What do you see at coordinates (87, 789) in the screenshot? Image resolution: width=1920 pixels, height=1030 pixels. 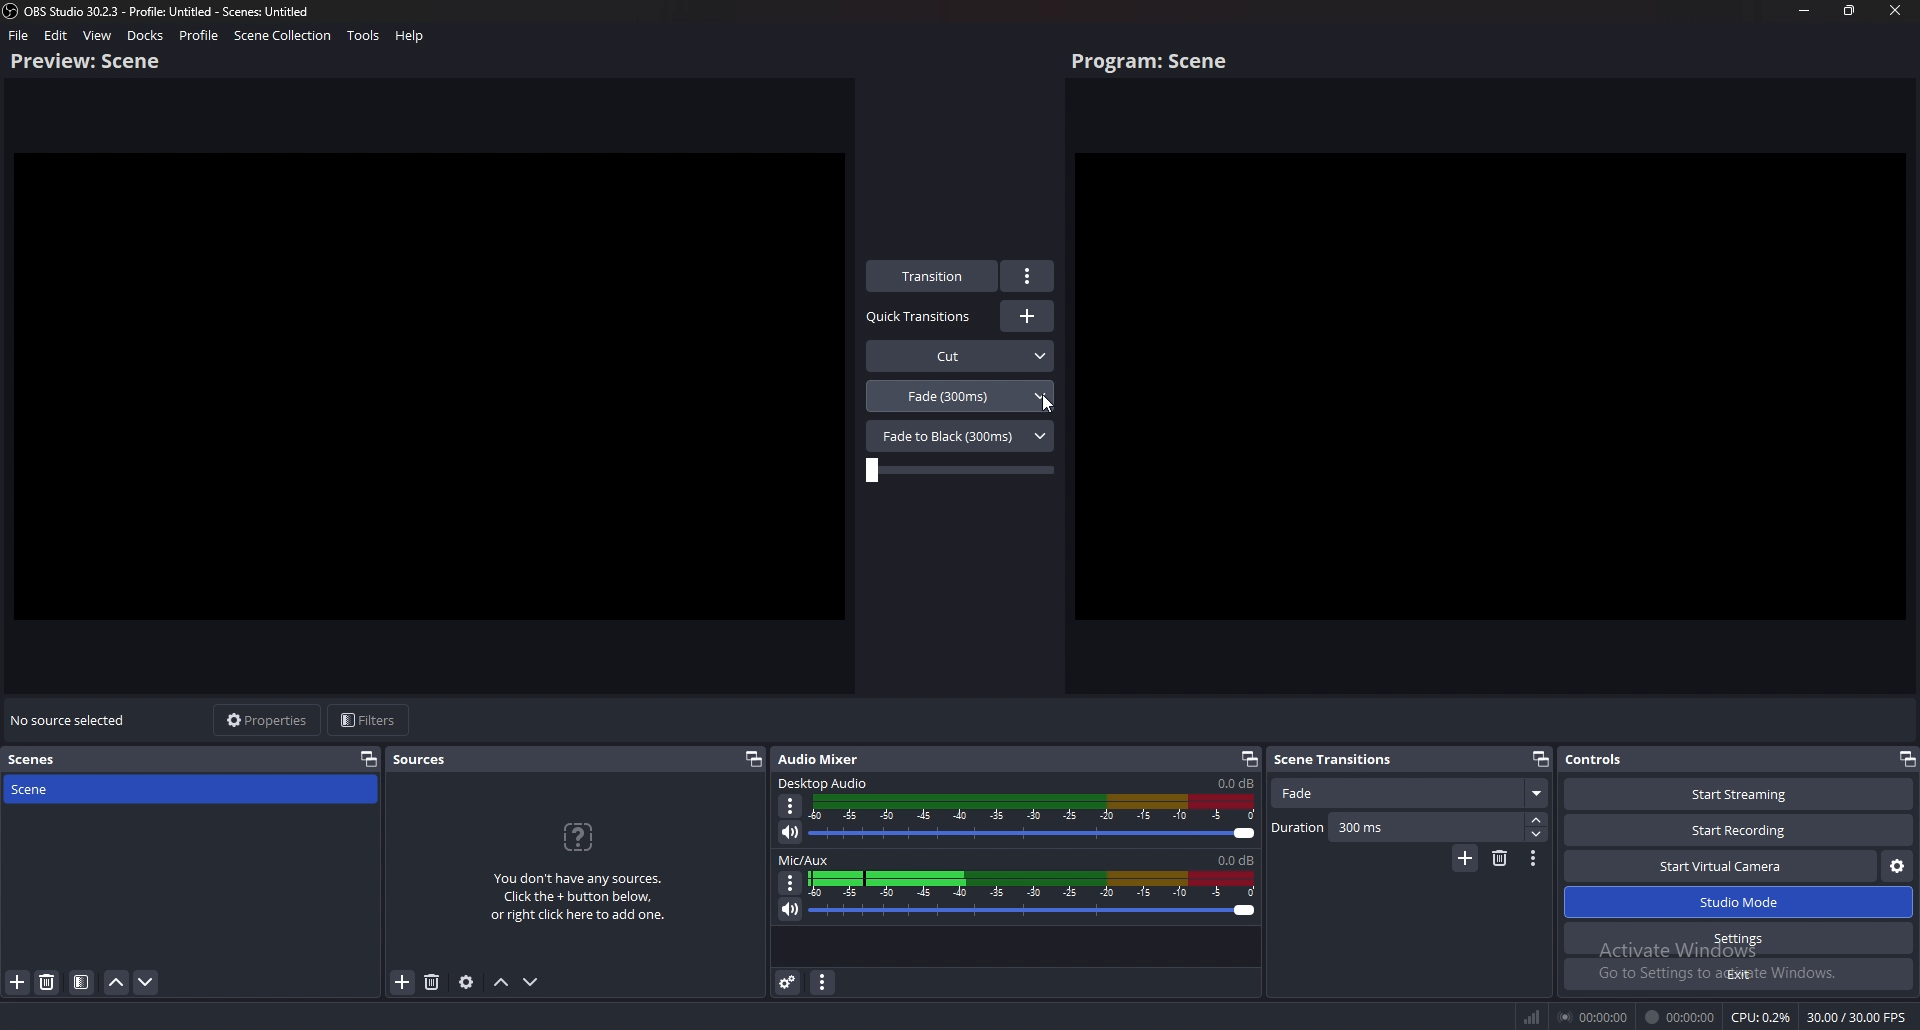 I see `scene` at bounding box center [87, 789].